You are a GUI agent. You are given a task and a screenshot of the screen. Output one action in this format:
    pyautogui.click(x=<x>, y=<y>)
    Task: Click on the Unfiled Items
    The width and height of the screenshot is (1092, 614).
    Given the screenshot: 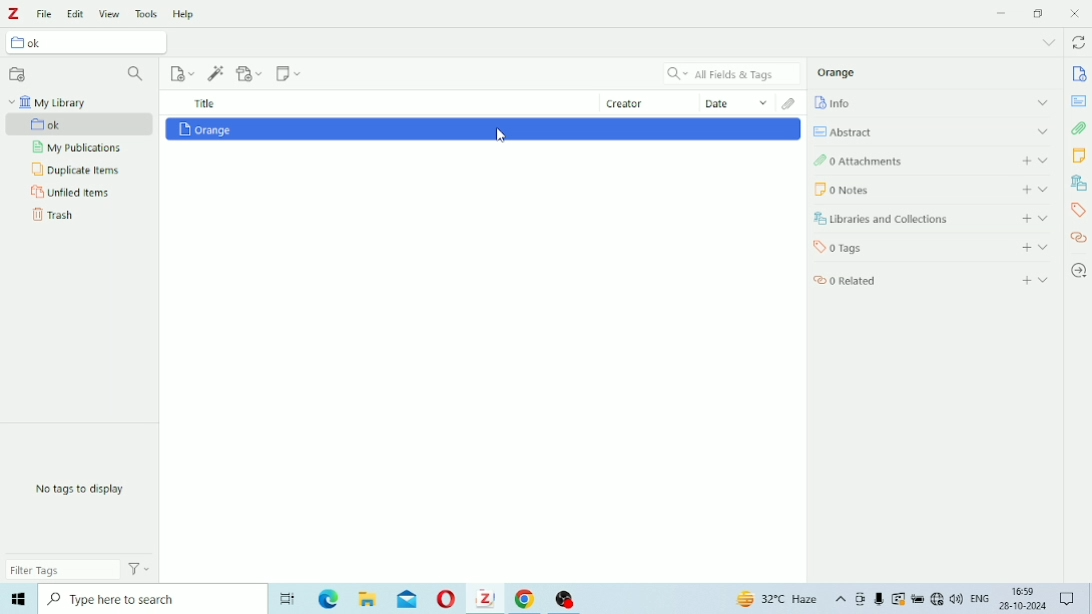 What is the action you would take?
    pyautogui.click(x=71, y=193)
    